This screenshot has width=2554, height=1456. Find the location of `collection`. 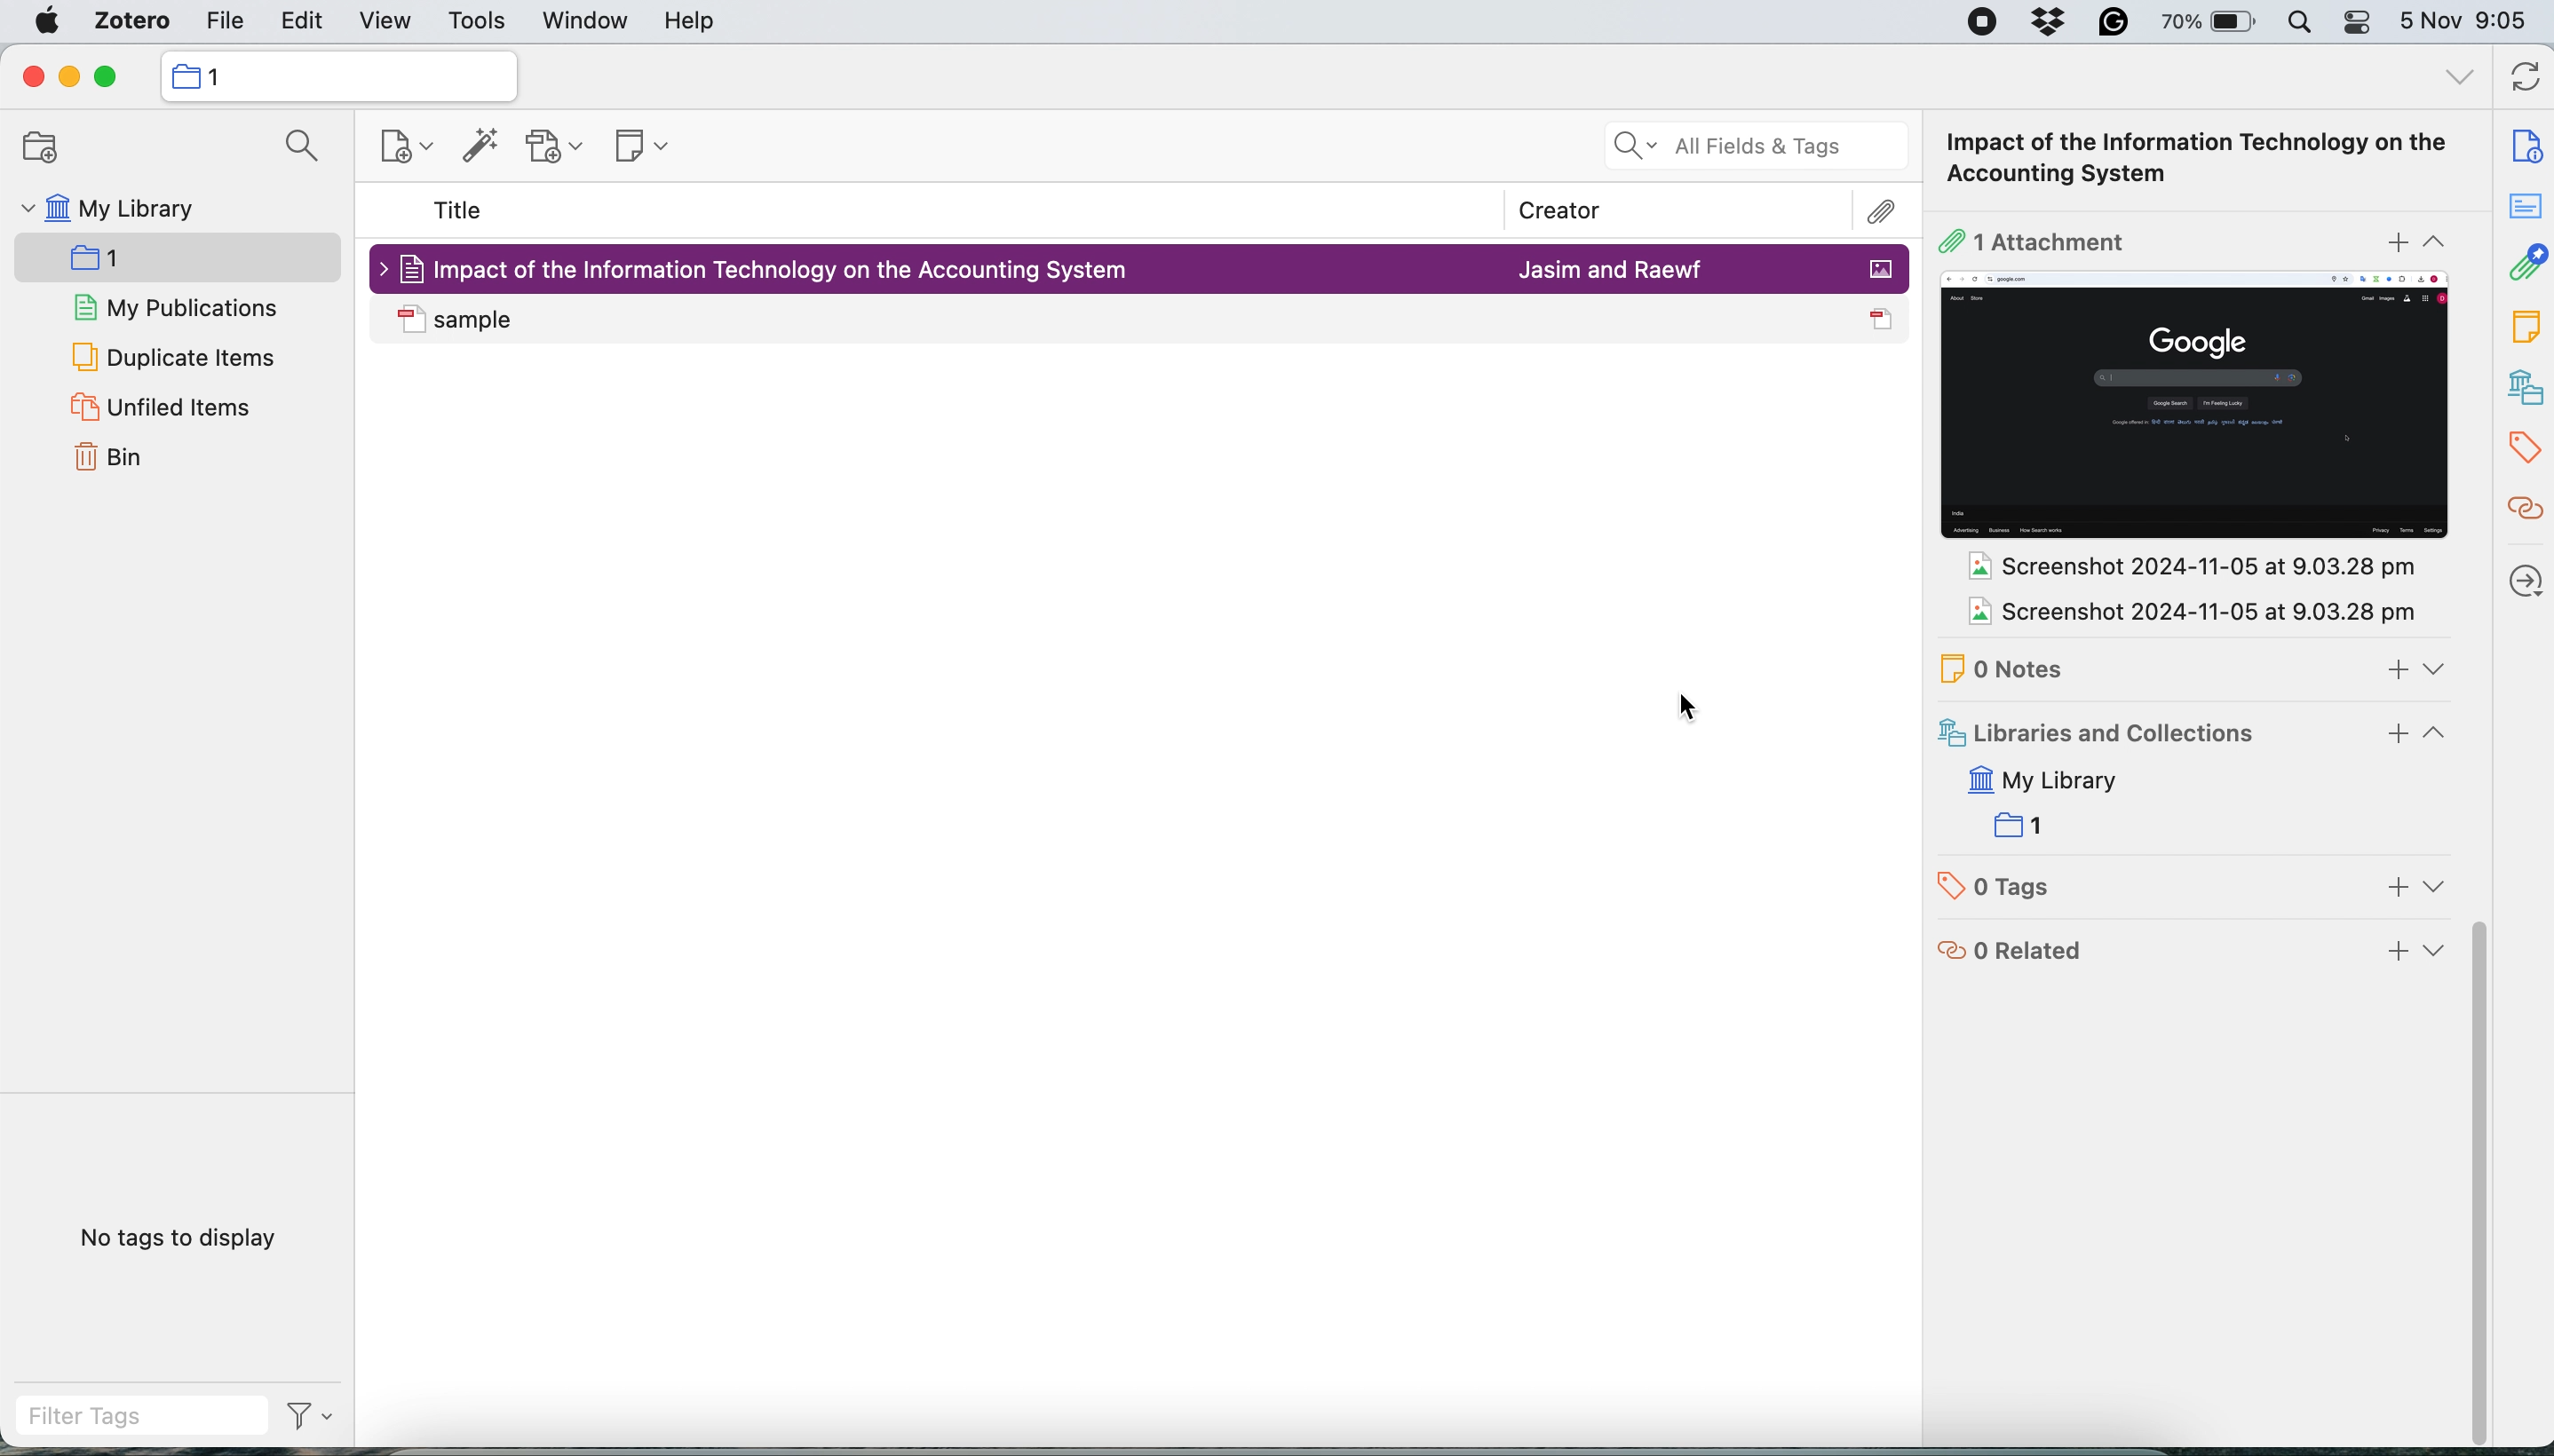

collection is located at coordinates (2034, 823).